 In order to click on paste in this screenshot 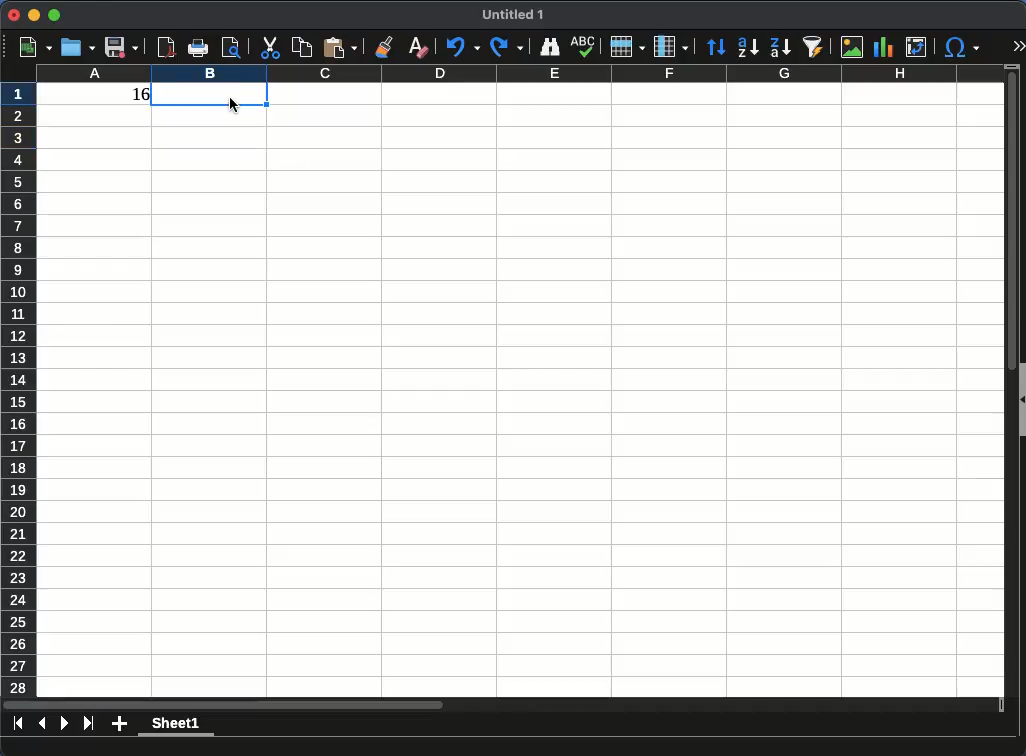, I will do `click(340, 48)`.